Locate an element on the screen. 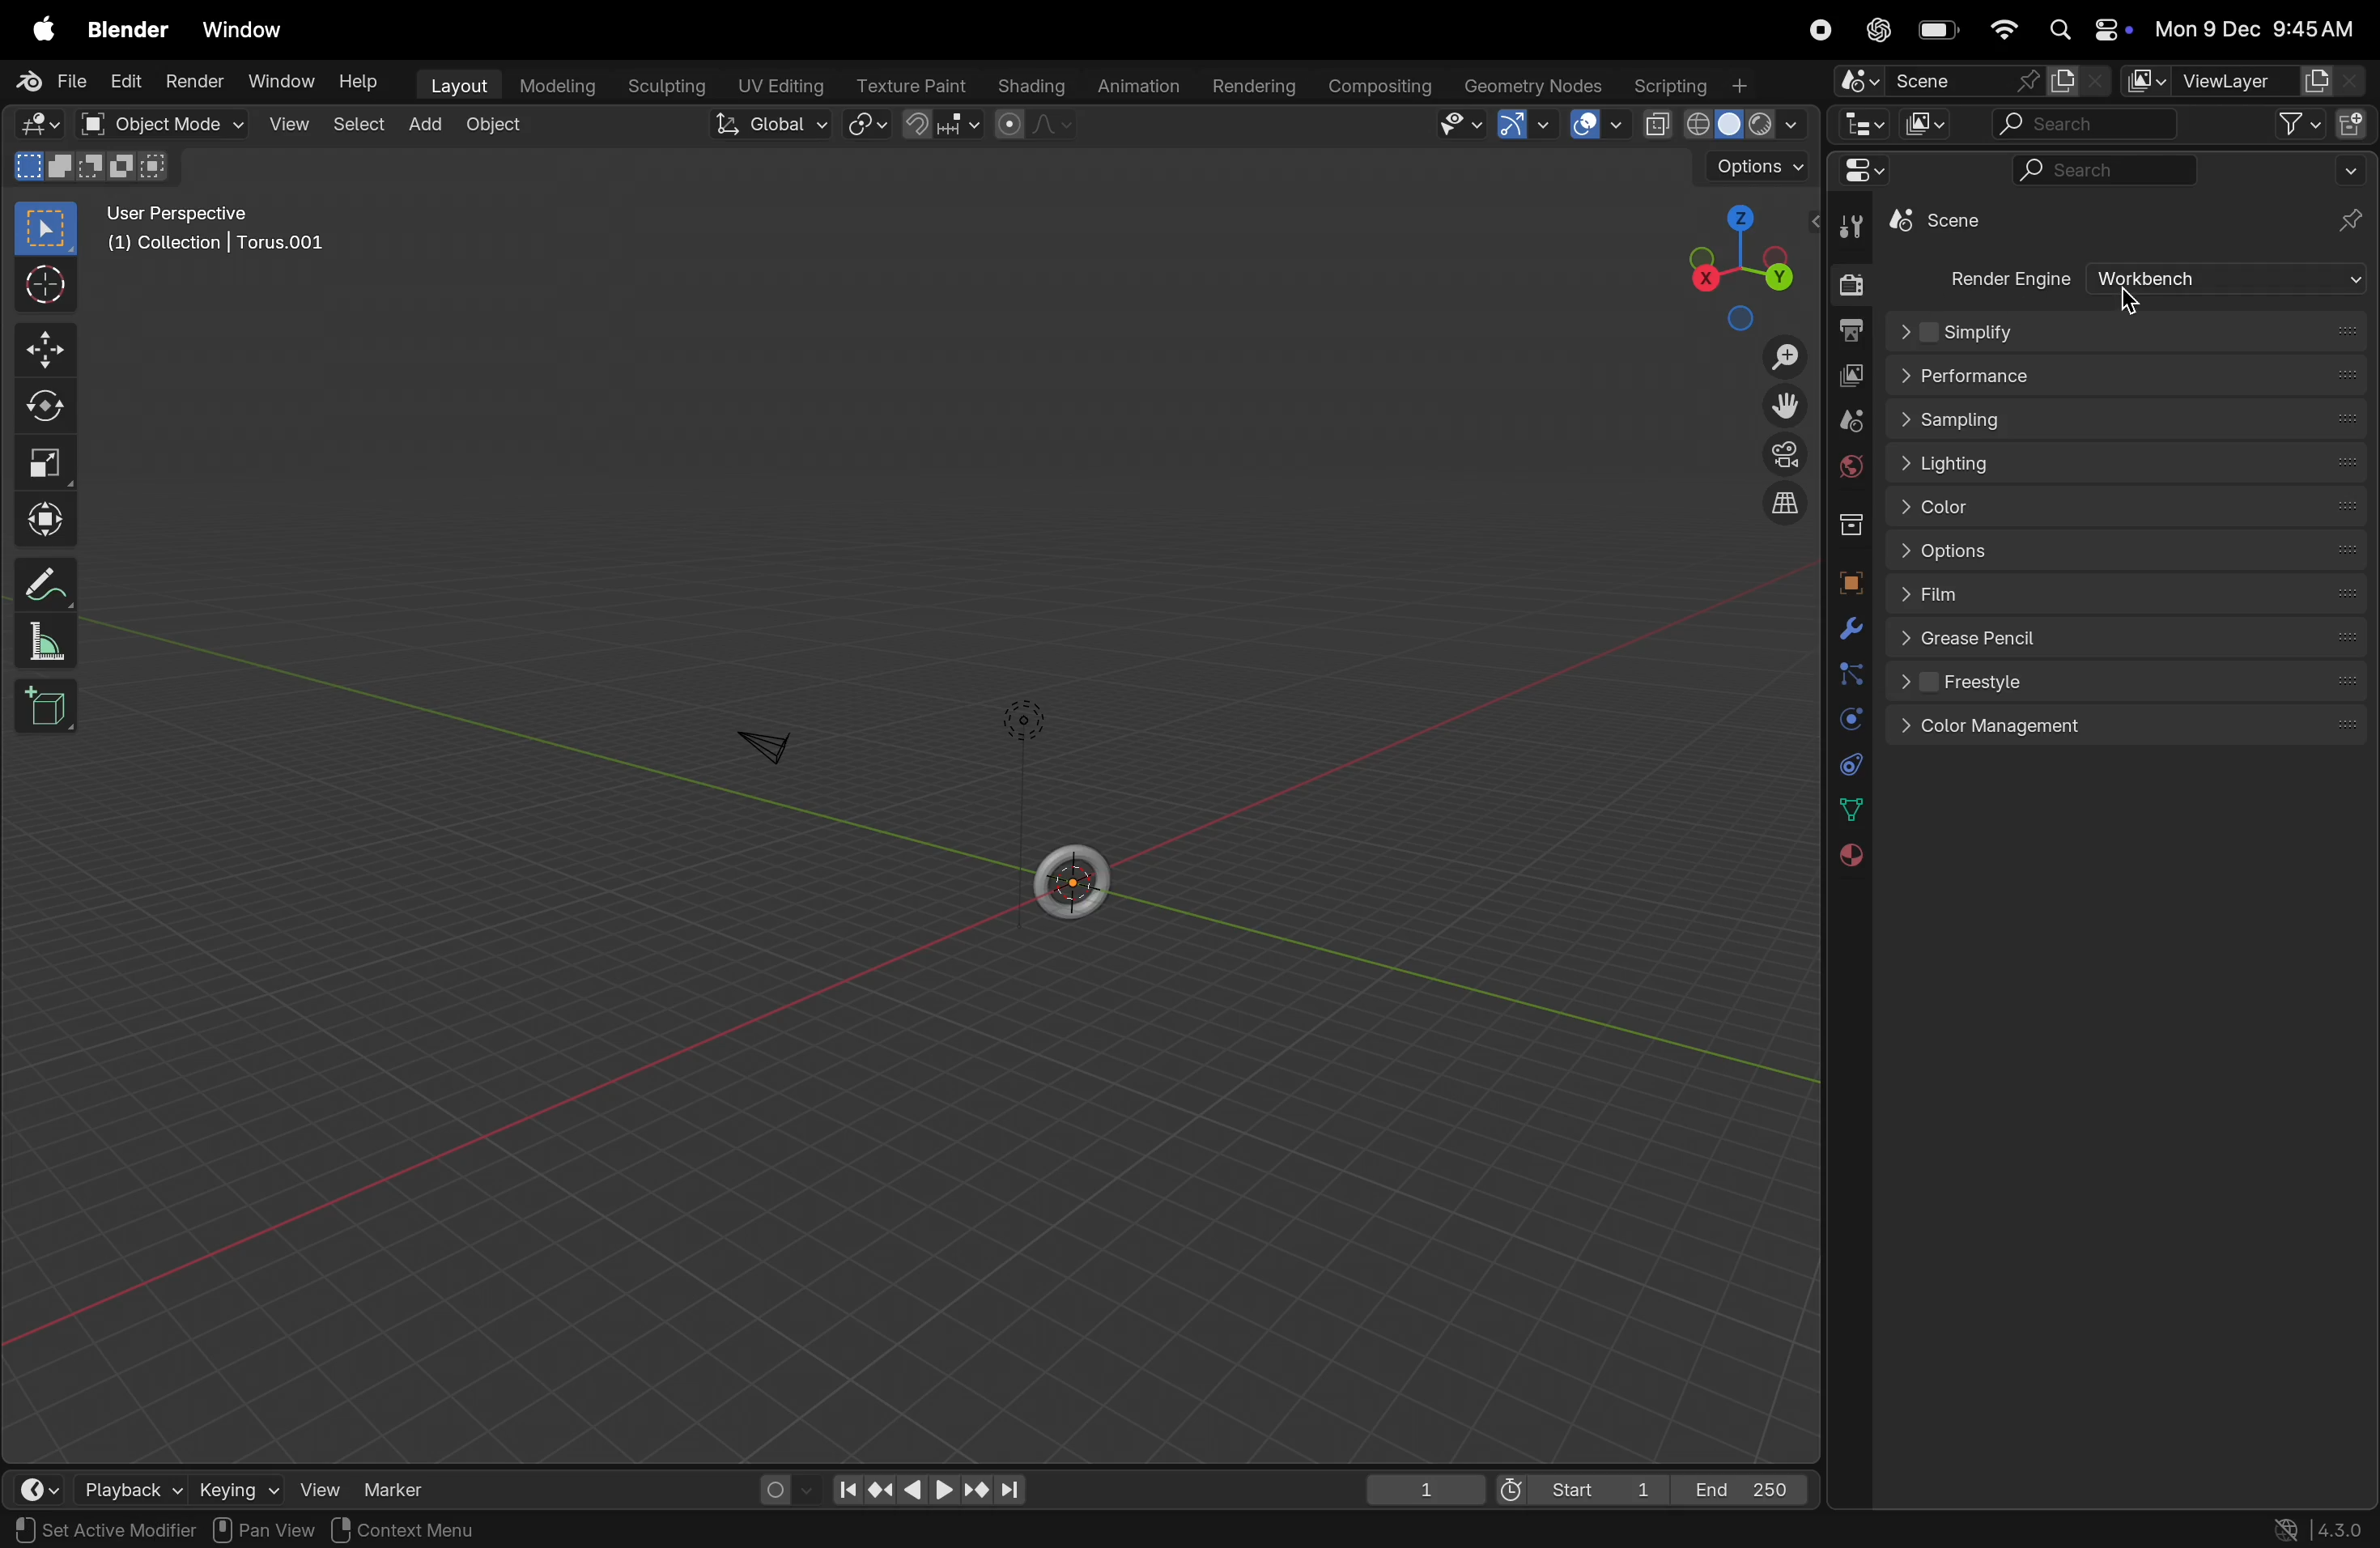 The height and width of the screenshot is (1548, 2380). sampling is located at coordinates (2123, 421).